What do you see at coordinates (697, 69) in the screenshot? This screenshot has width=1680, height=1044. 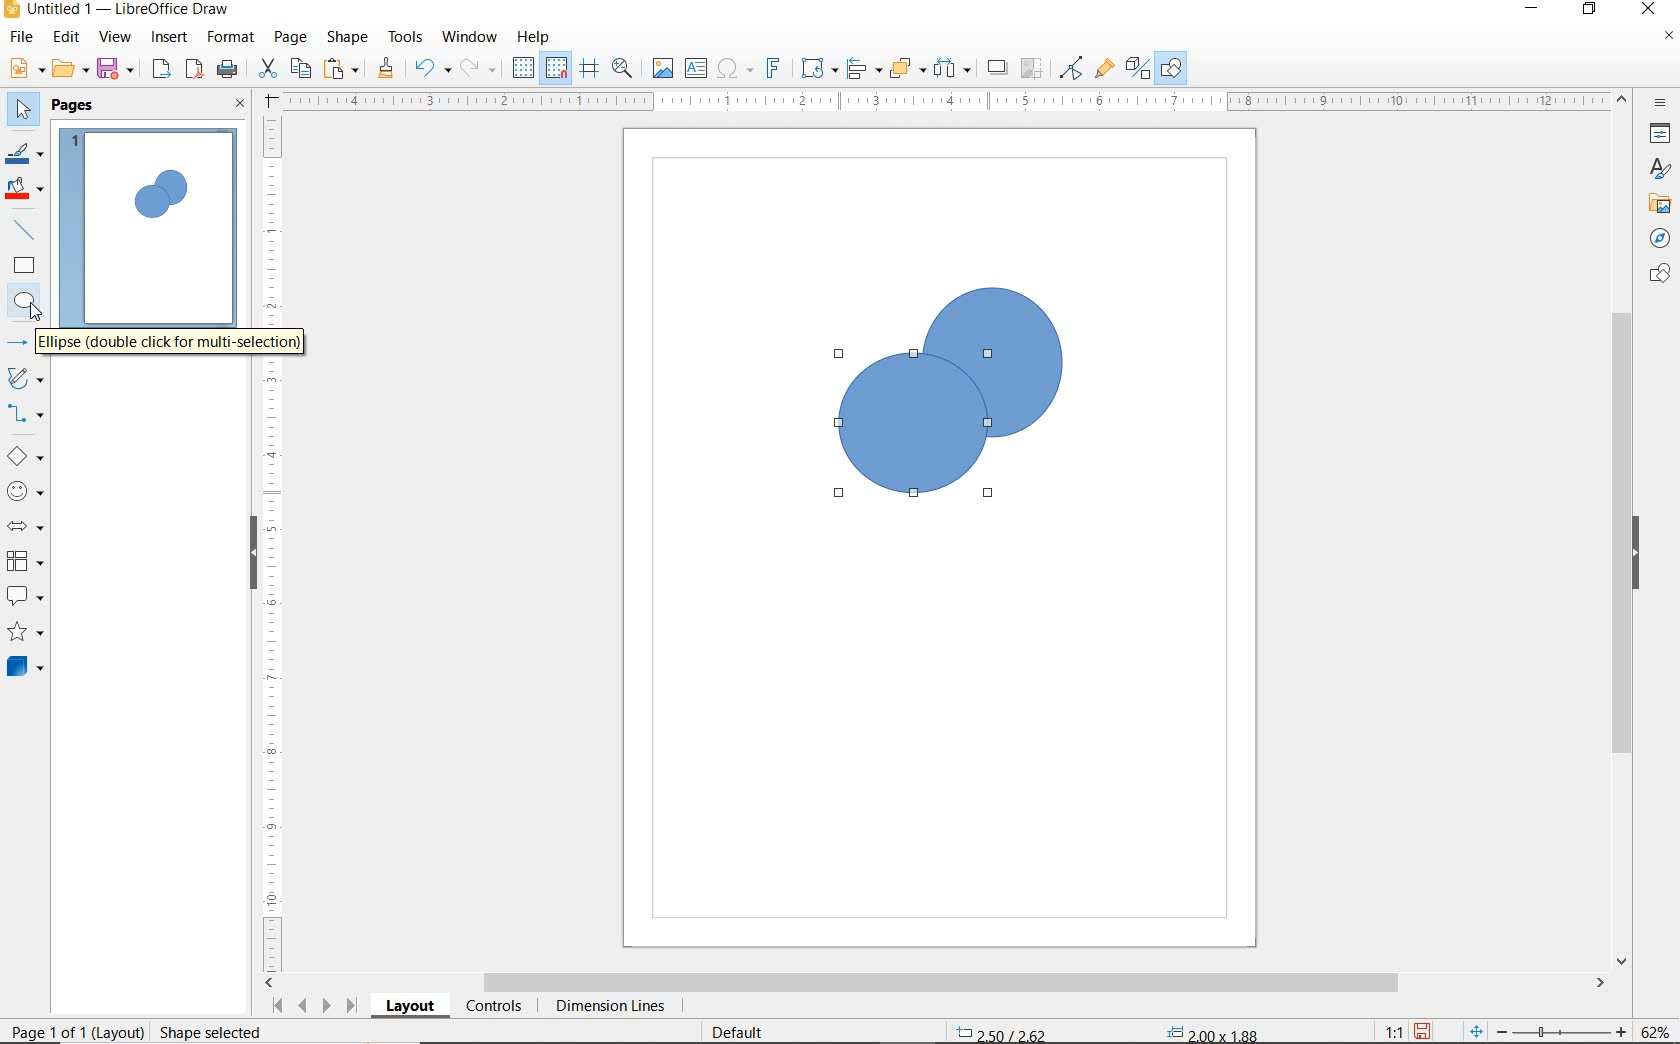 I see `INSERT TEXT BOX` at bounding box center [697, 69].